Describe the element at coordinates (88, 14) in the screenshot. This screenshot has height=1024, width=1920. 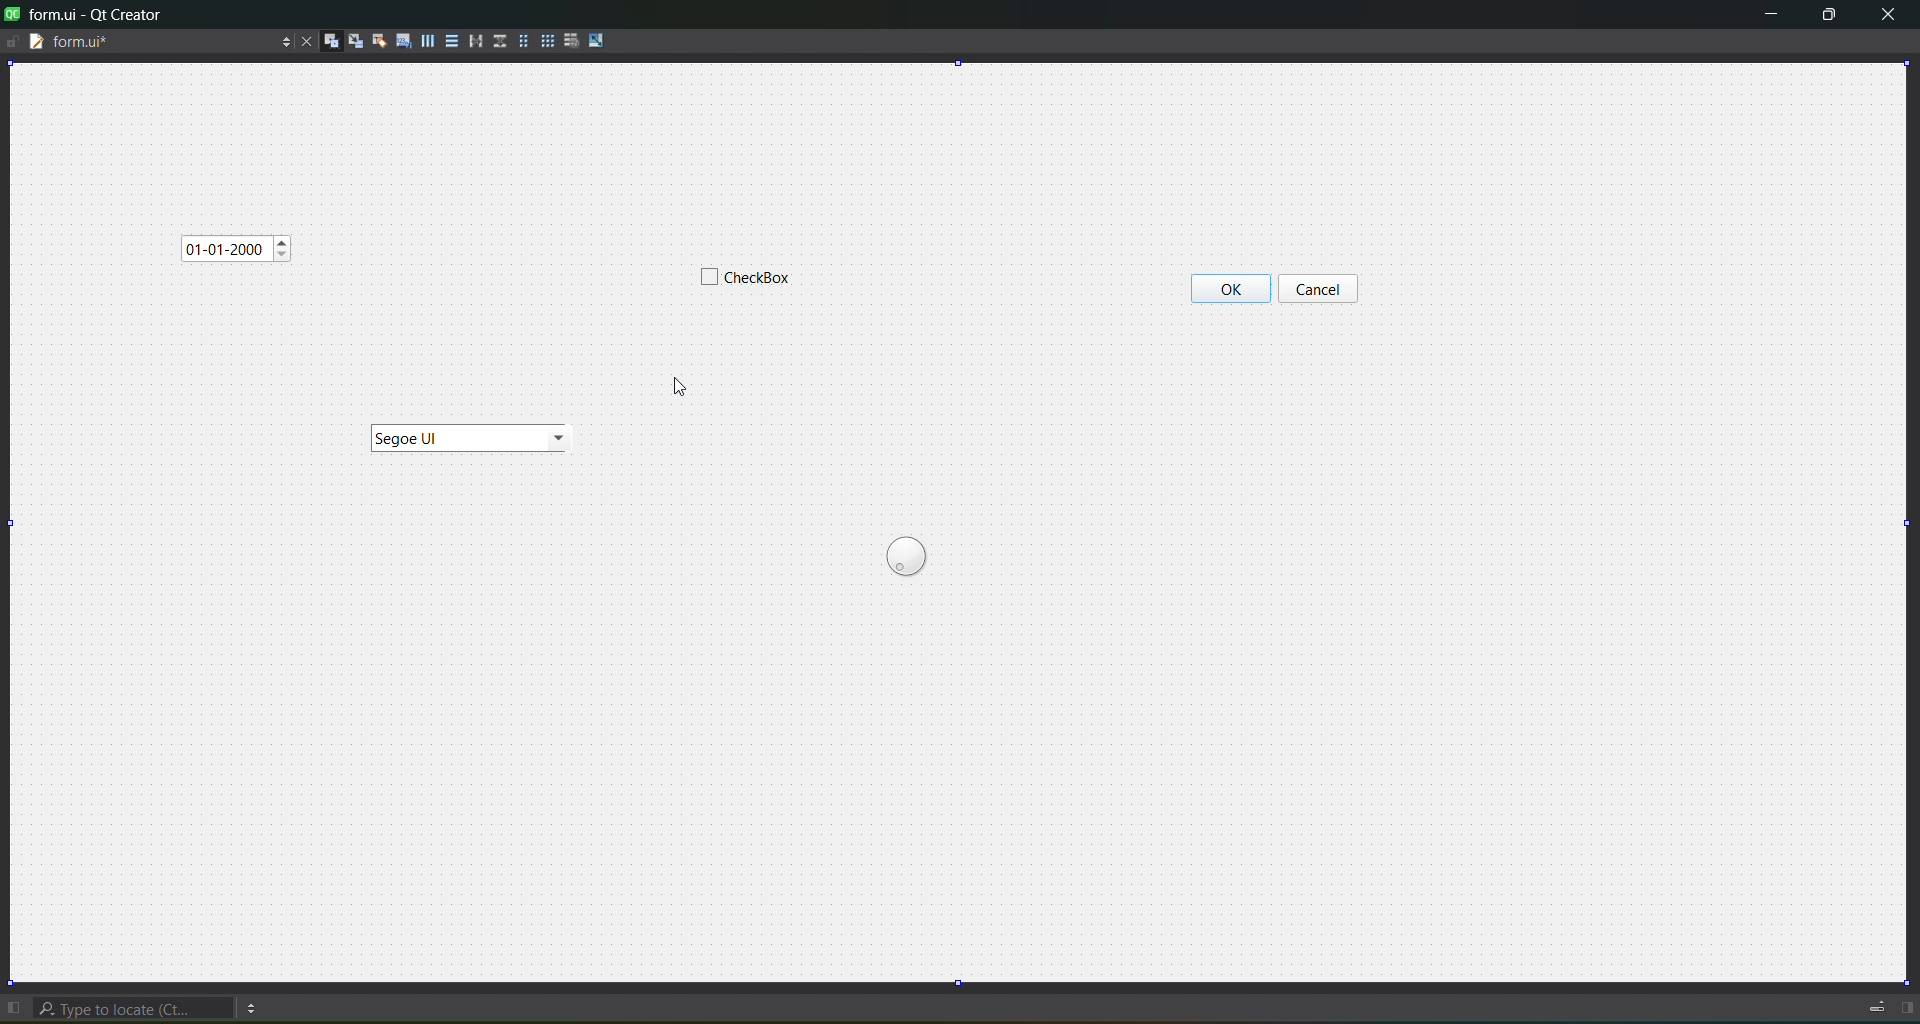
I see `Title` at that location.